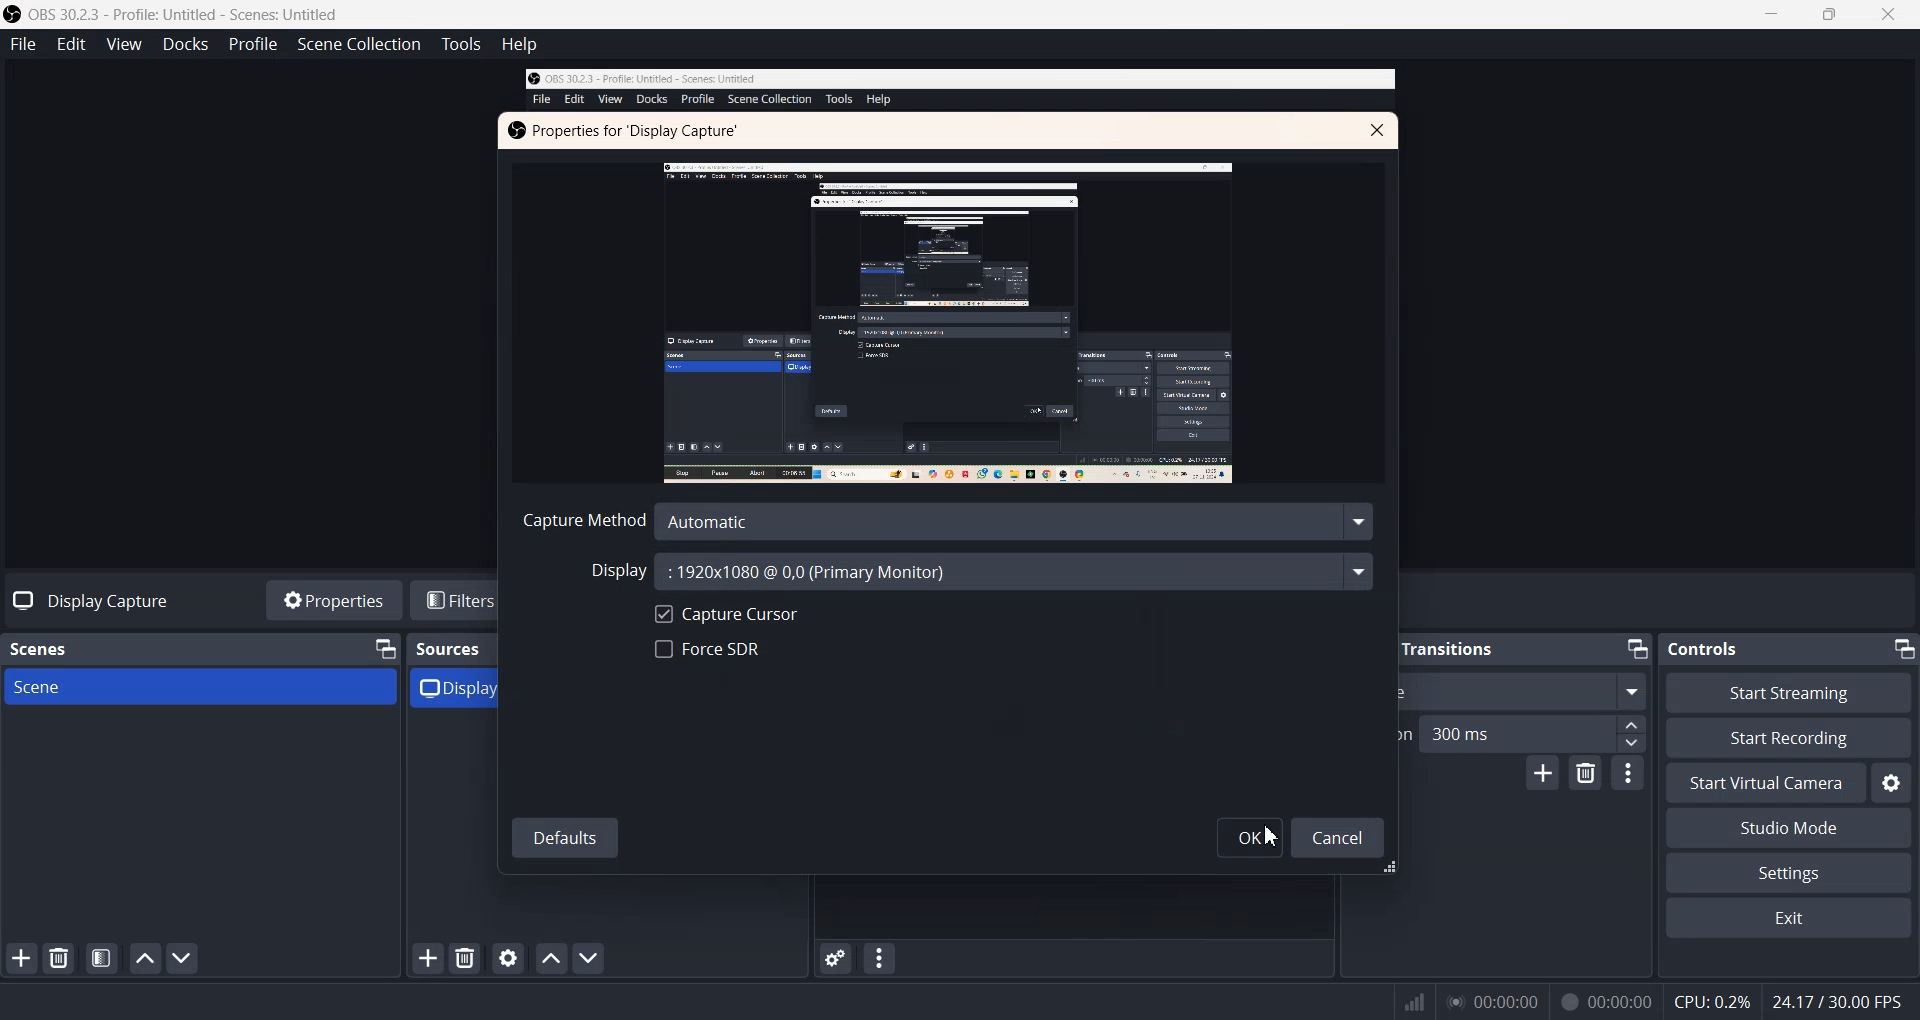  What do you see at coordinates (86, 601) in the screenshot?
I see `Text` at bounding box center [86, 601].